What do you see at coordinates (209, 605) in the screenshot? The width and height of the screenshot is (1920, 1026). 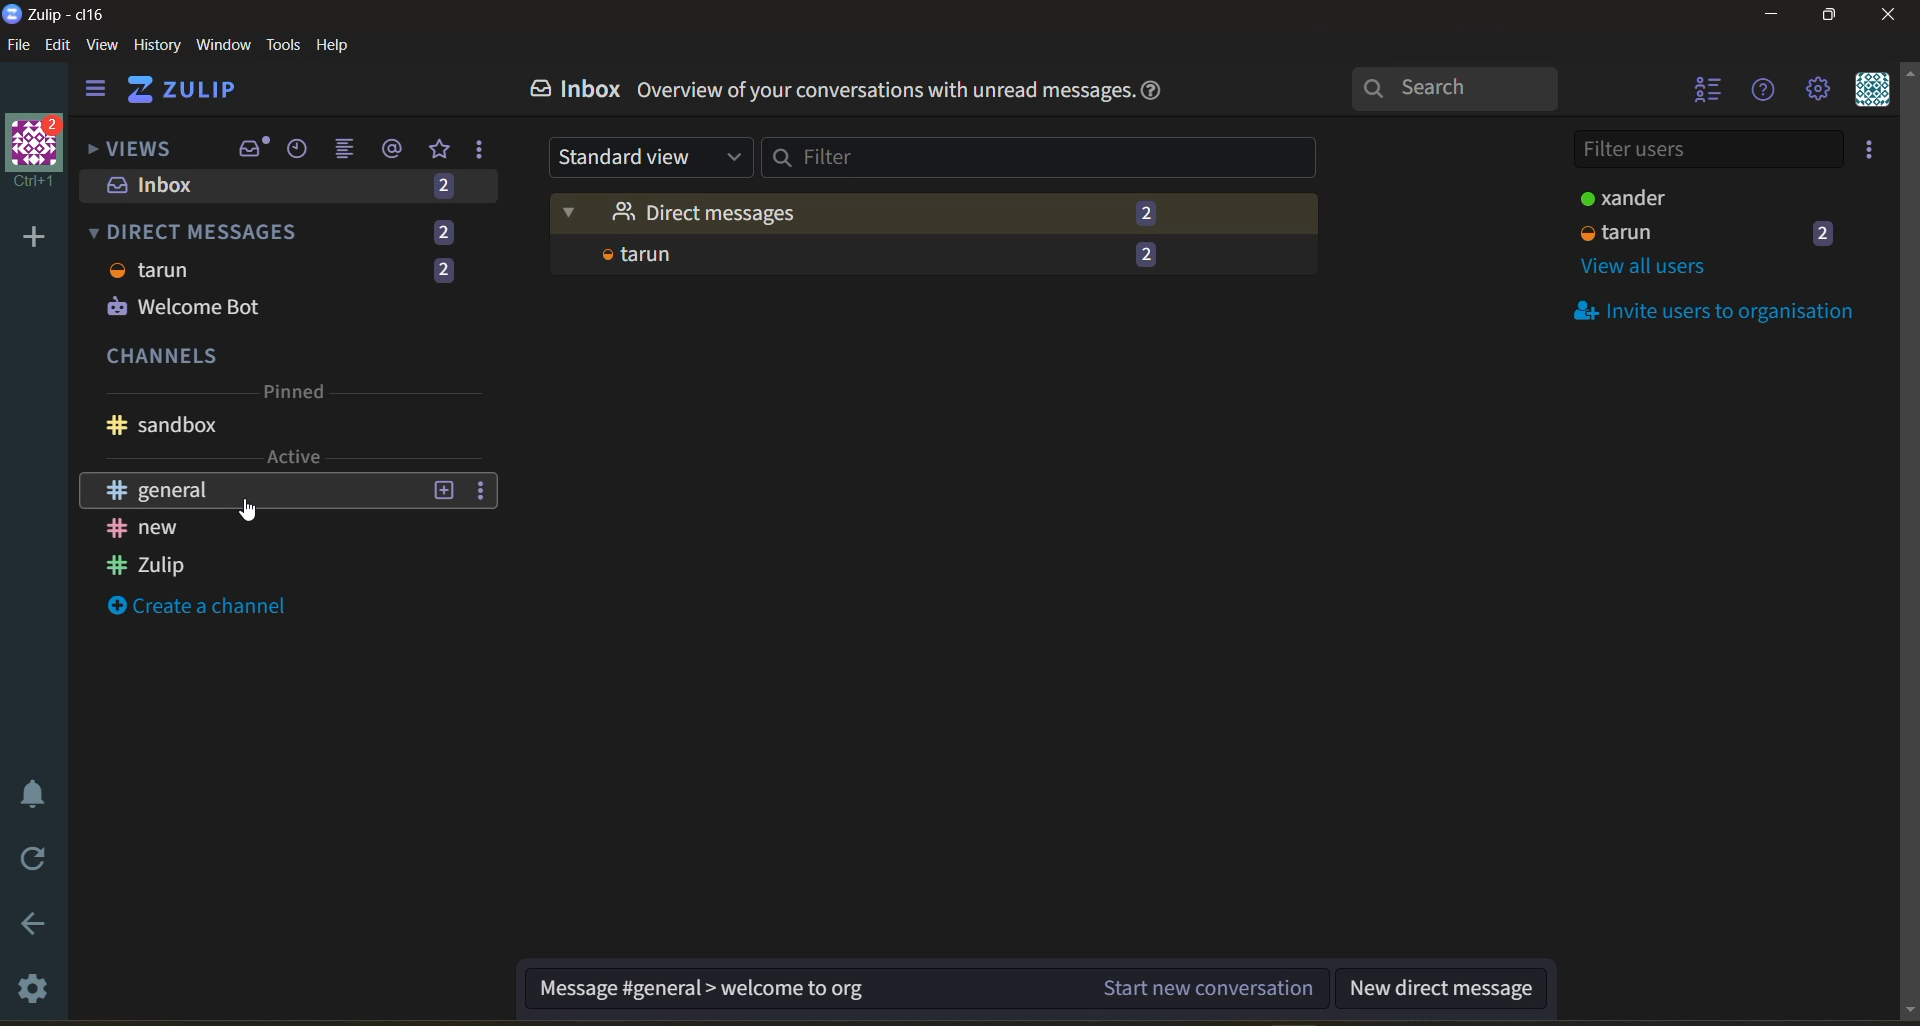 I see `create a channel` at bounding box center [209, 605].